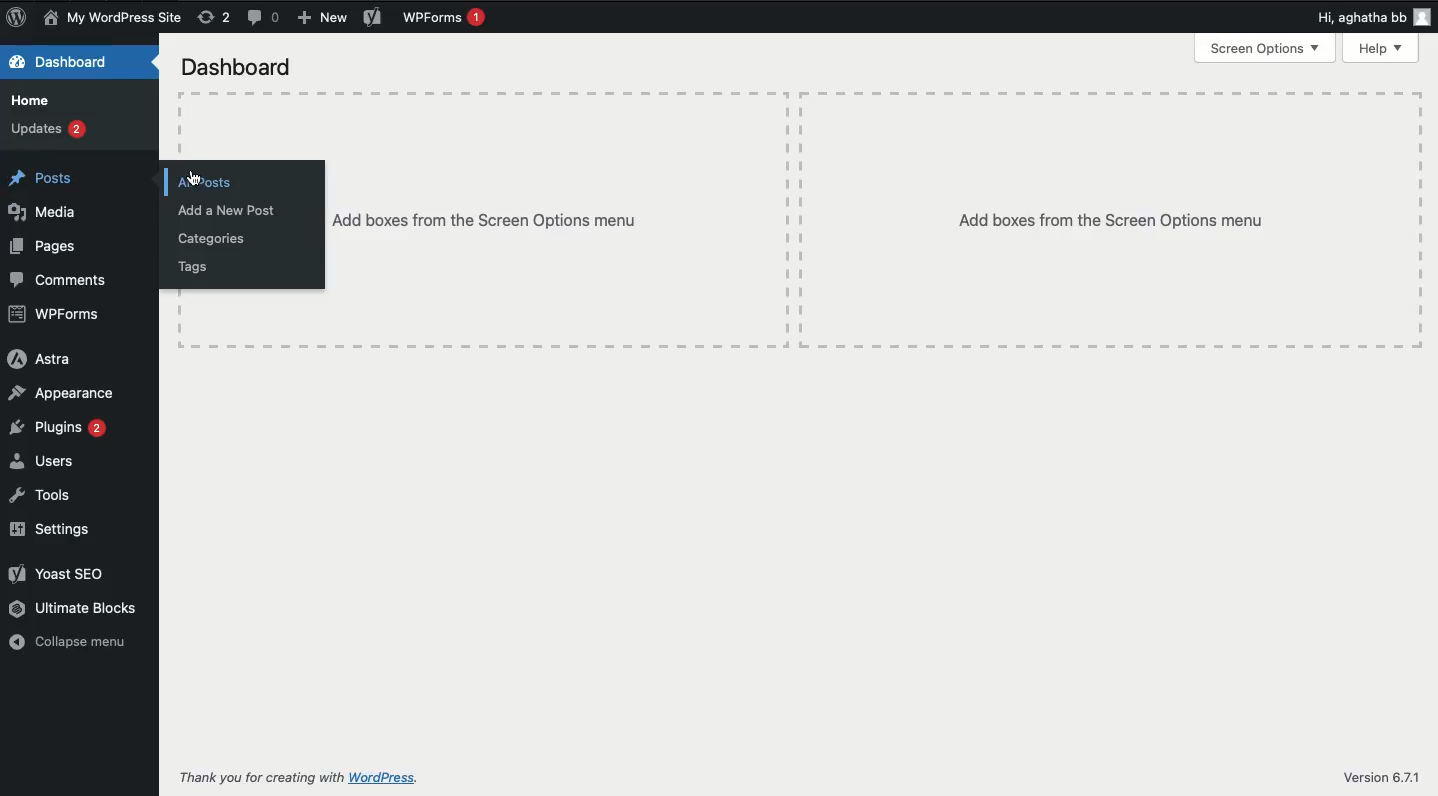 The height and width of the screenshot is (796, 1438). I want to click on Astra, so click(43, 359).